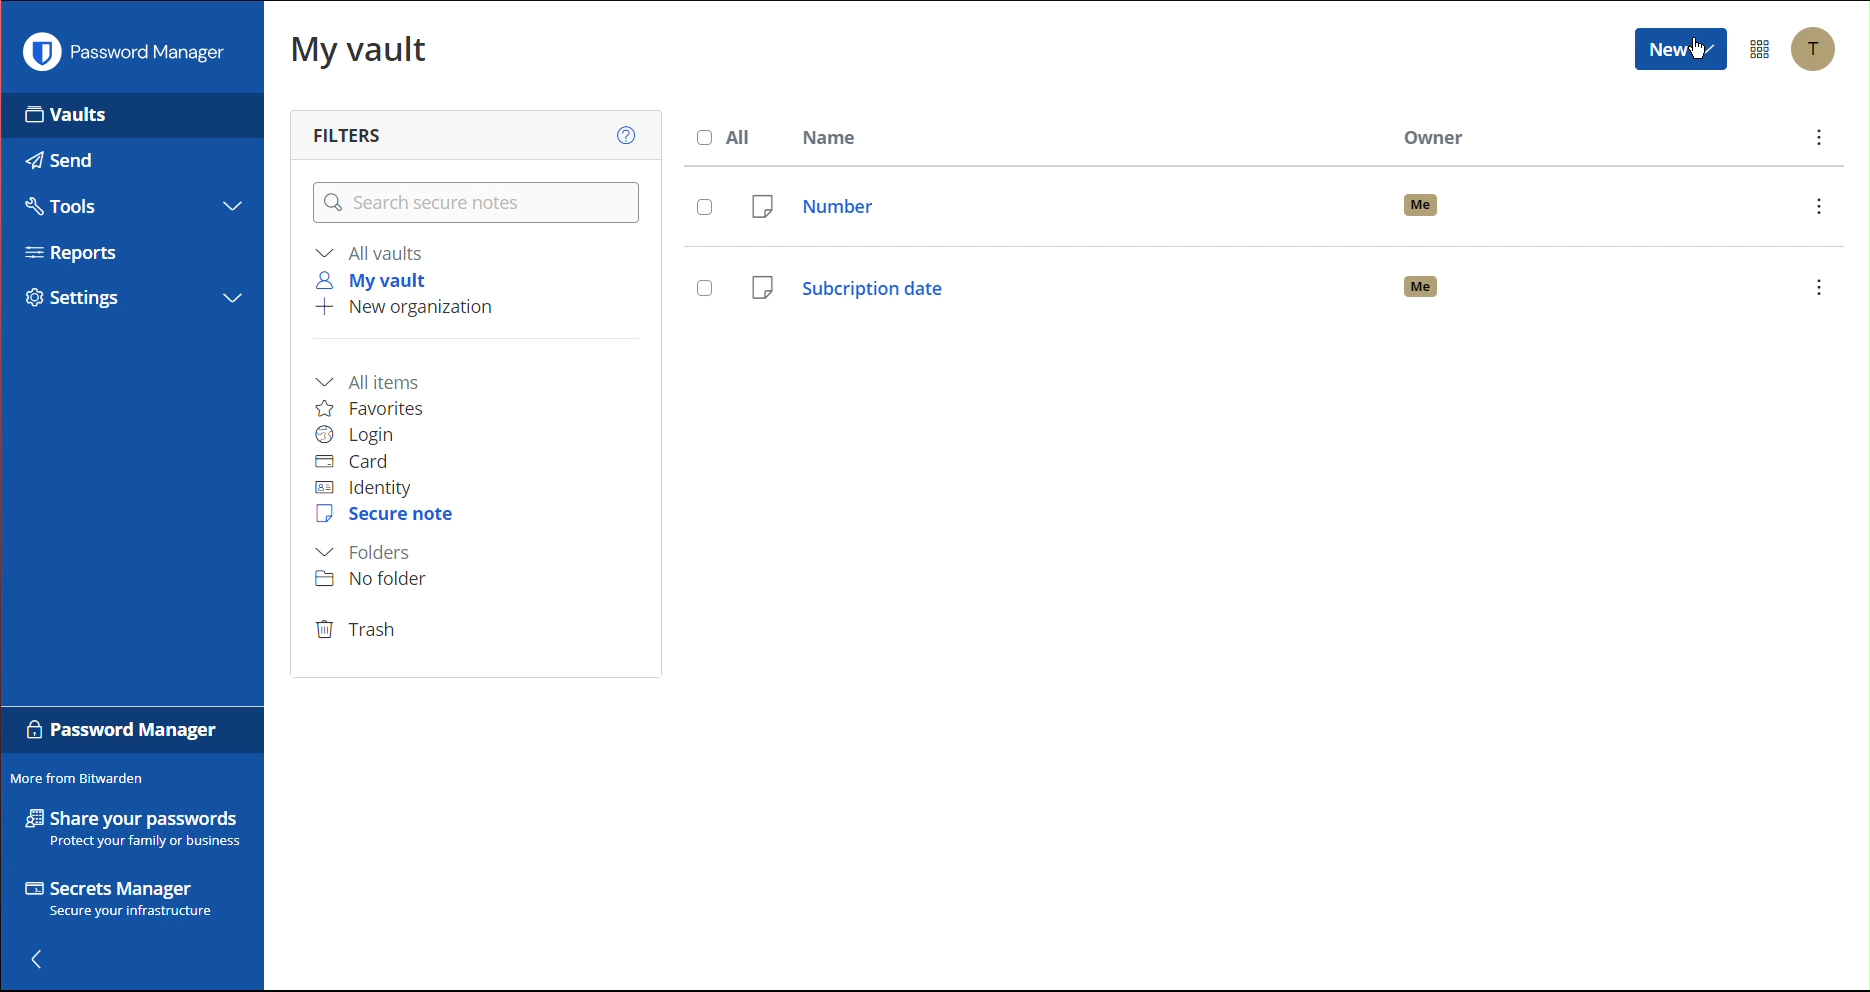 The height and width of the screenshot is (992, 1870). I want to click on Search Bar, so click(472, 204).